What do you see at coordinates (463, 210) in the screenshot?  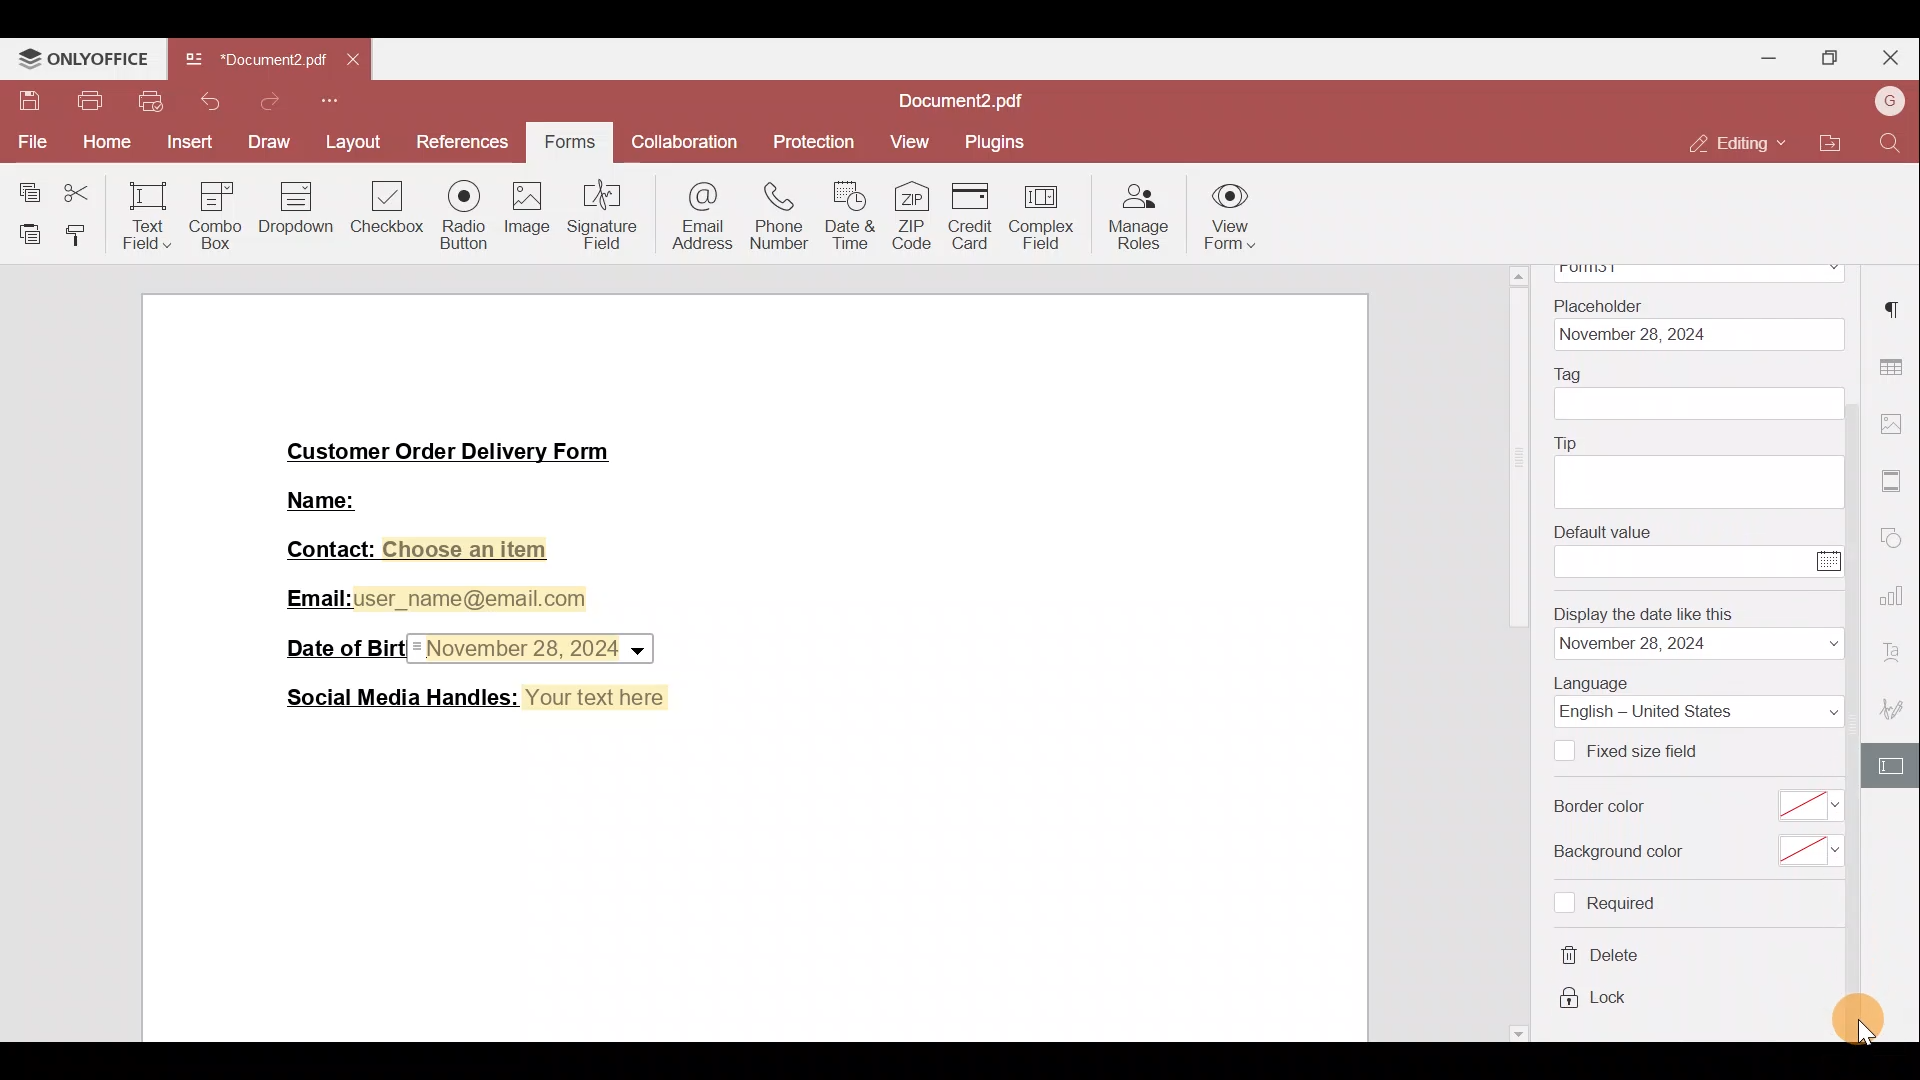 I see `Radio button` at bounding box center [463, 210].